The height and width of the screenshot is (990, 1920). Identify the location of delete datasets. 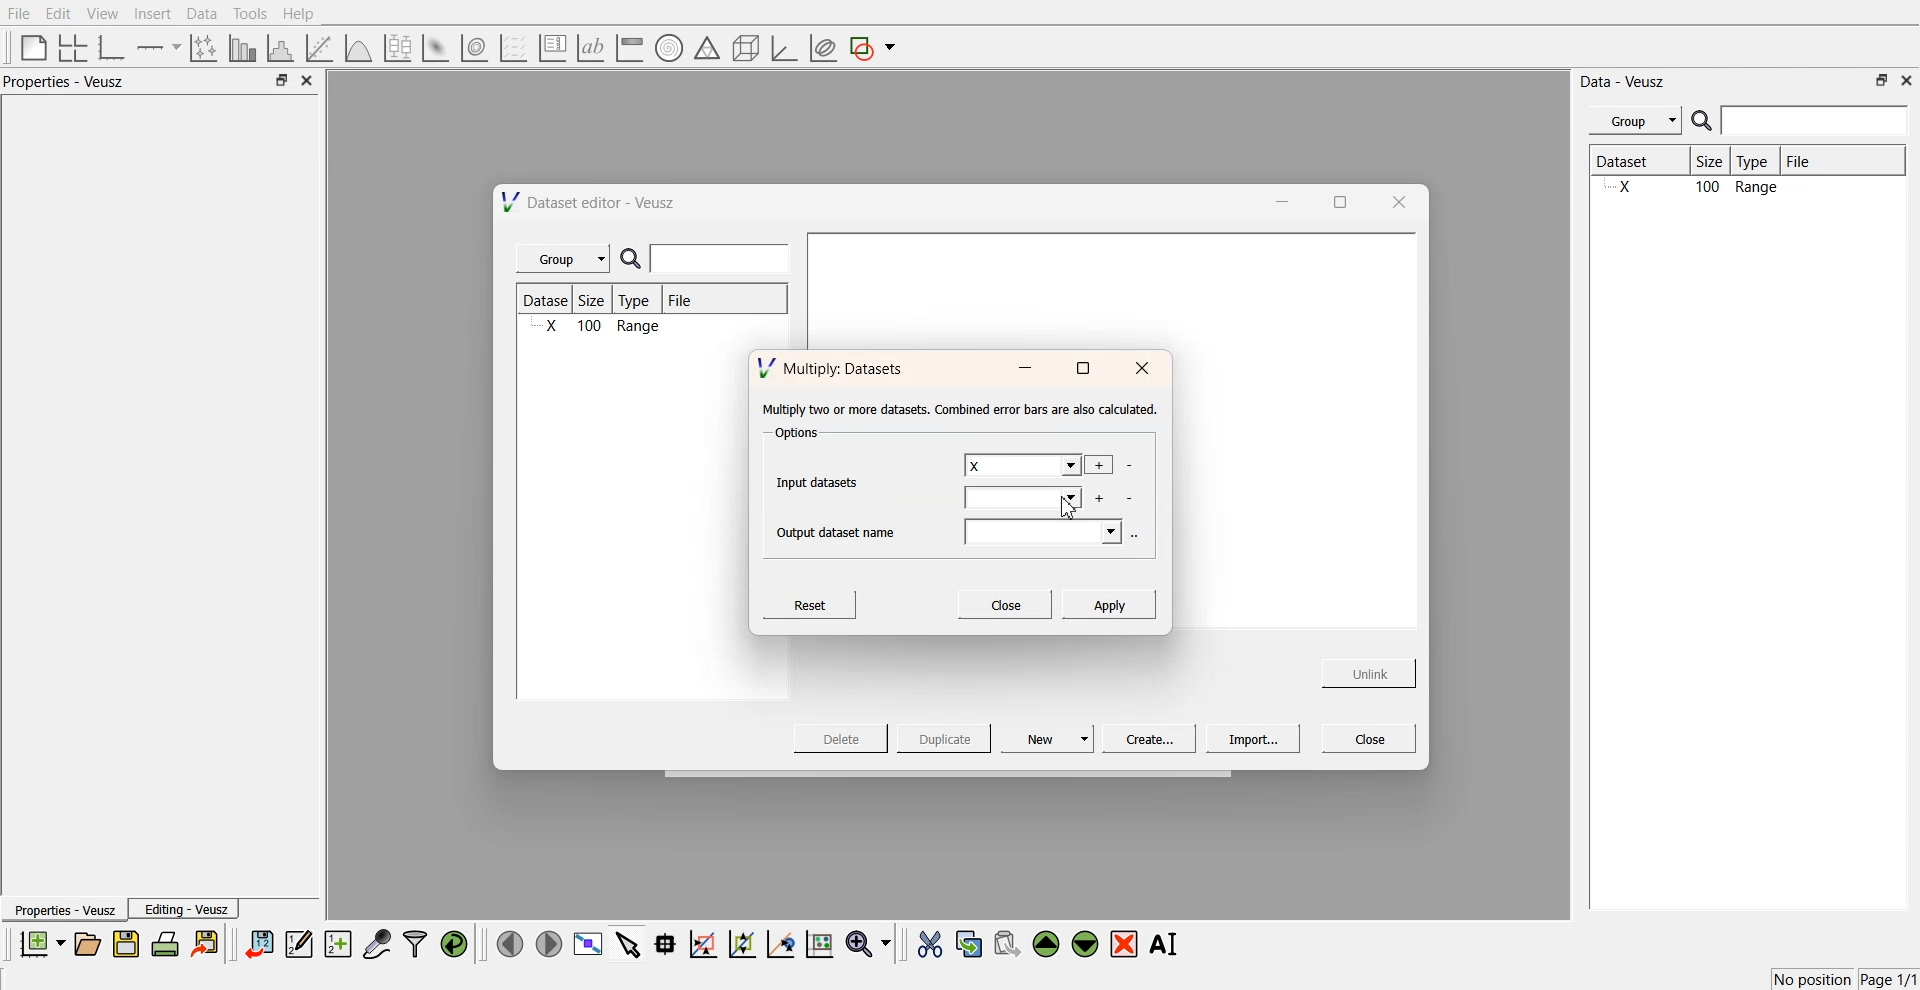
(1129, 467).